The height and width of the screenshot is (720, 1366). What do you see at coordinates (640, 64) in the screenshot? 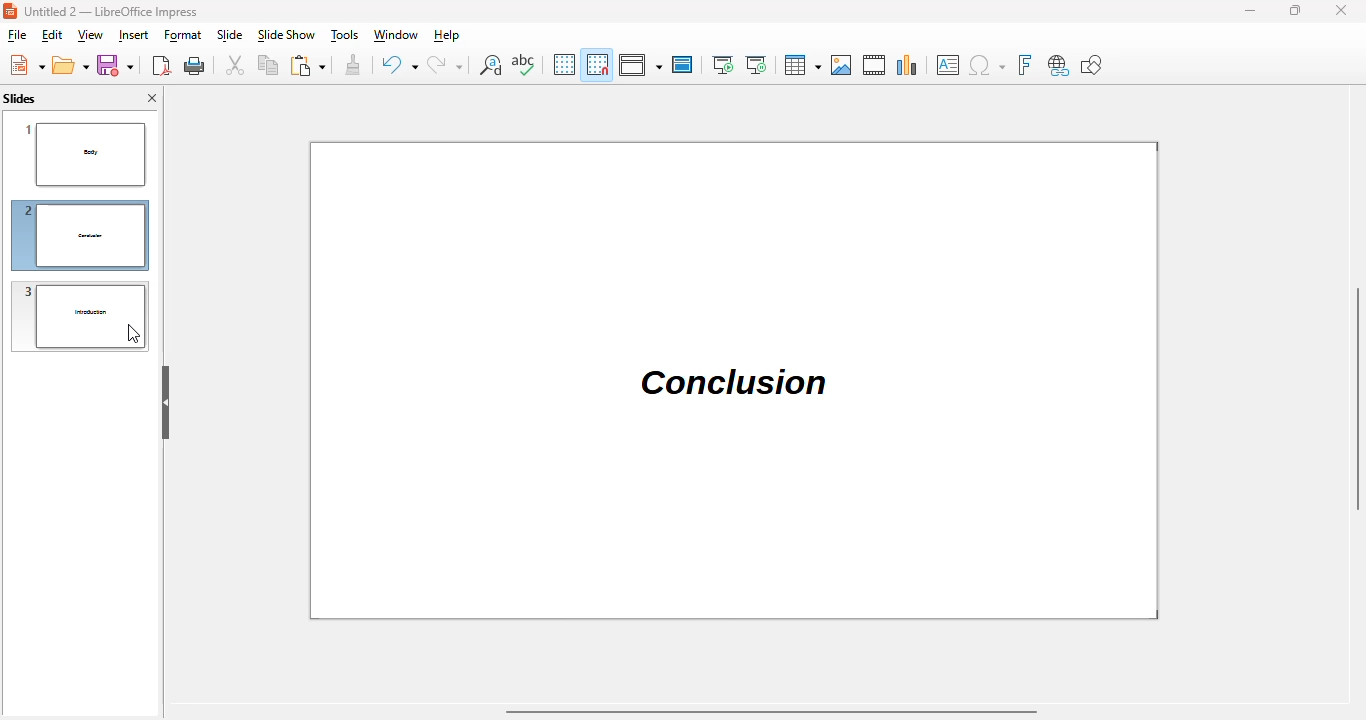
I see `display views` at bounding box center [640, 64].